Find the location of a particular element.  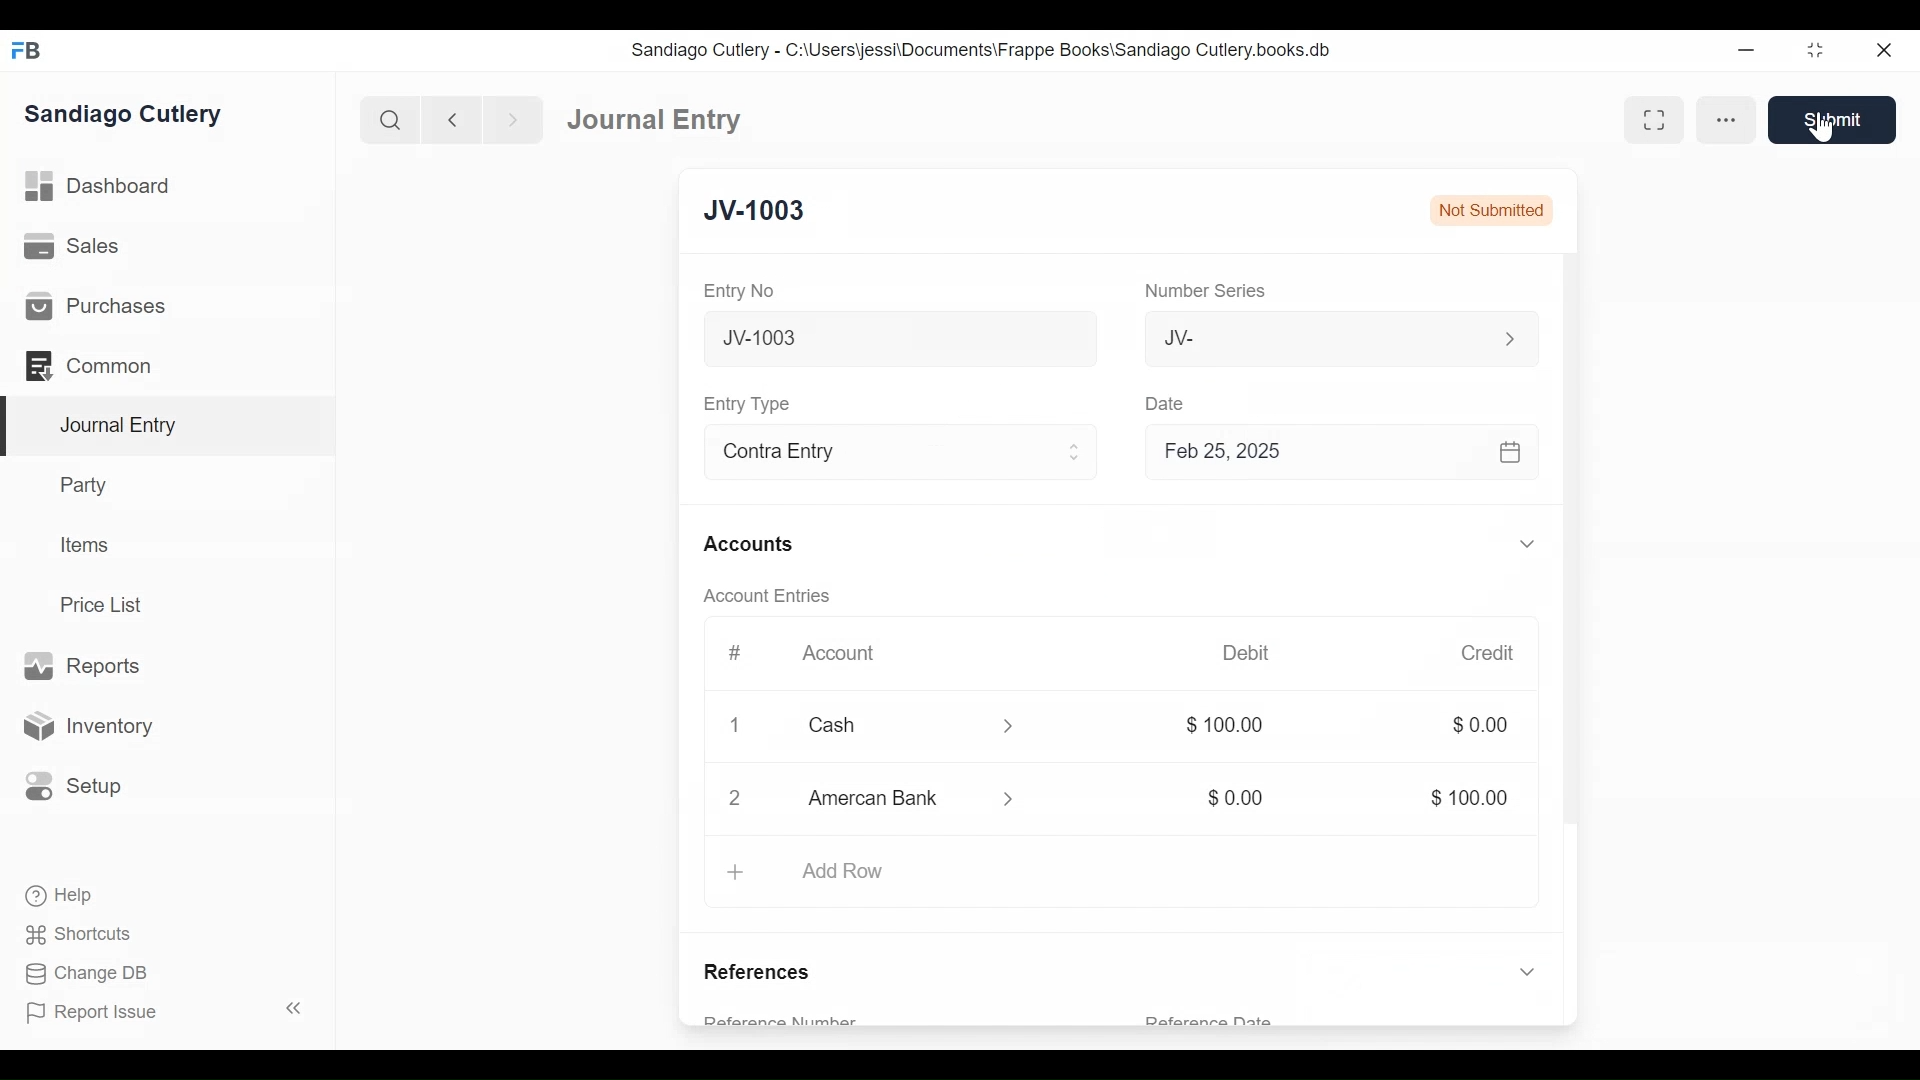

Expand is located at coordinates (1509, 337).